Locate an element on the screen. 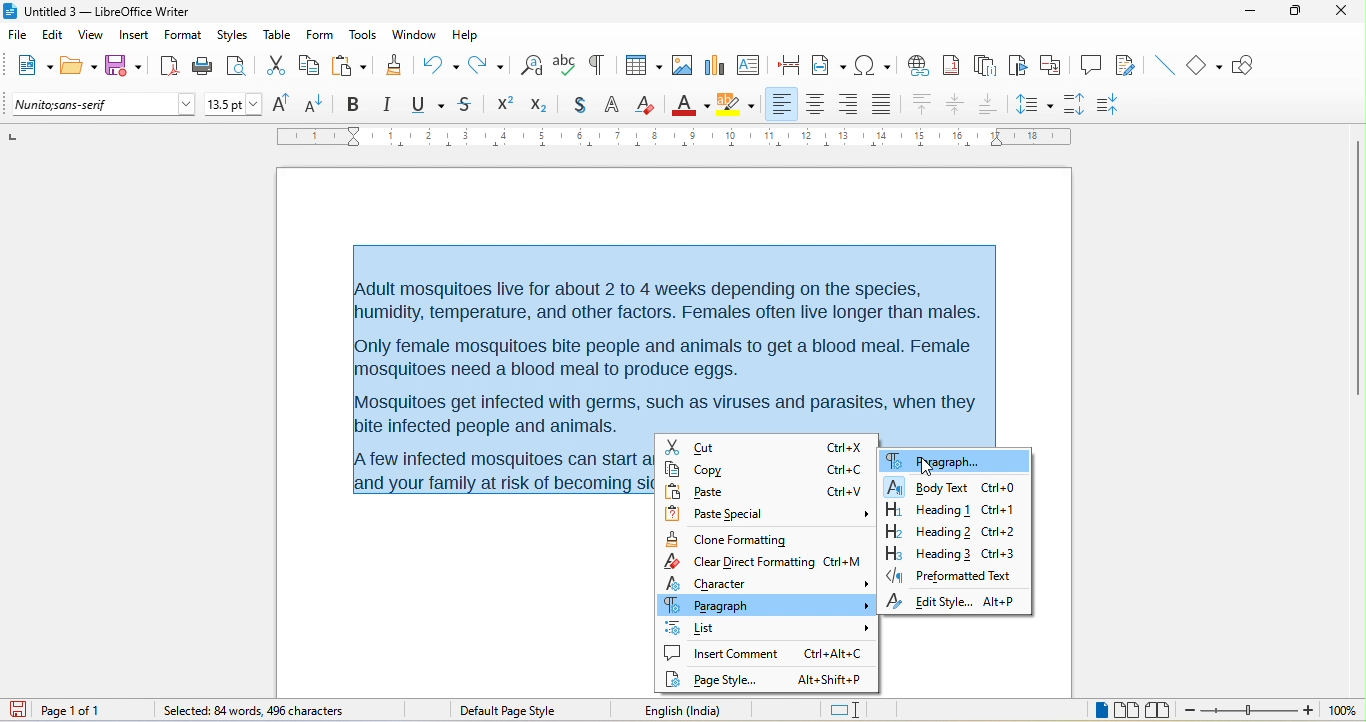 This screenshot has height=722, width=1366. file is located at coordinates (21, 36).